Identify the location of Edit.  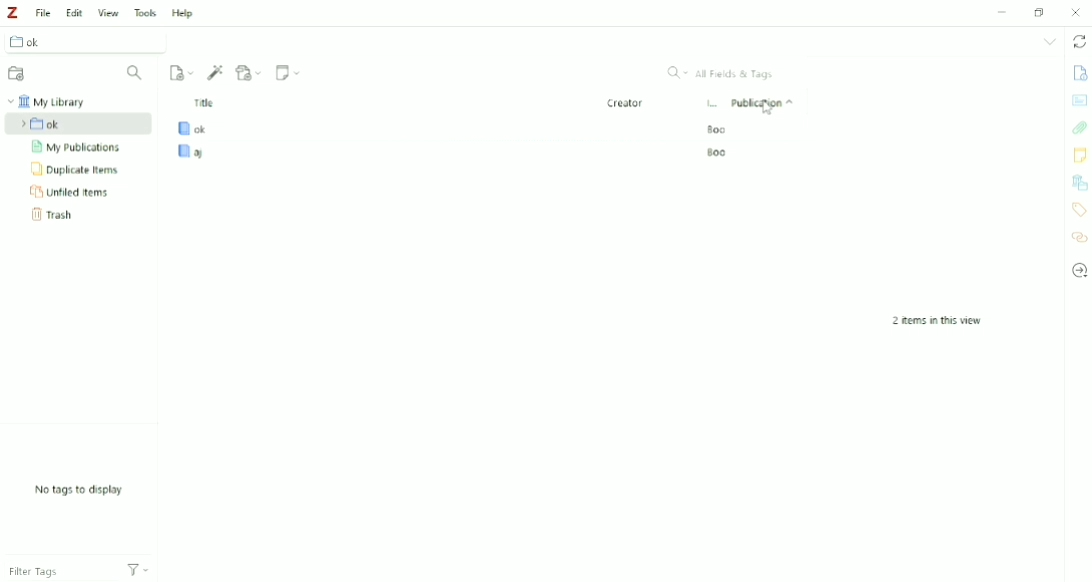
(75, 11).